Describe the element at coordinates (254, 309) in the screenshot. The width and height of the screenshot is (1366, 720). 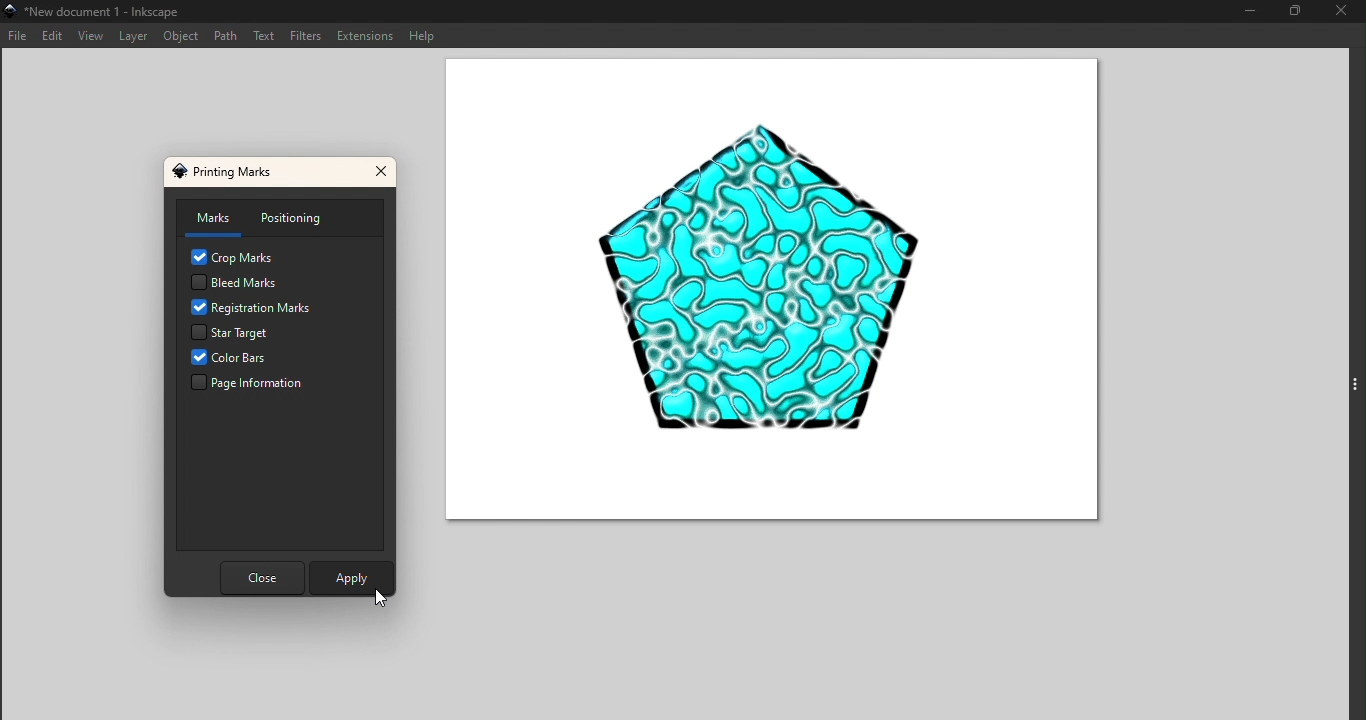
I see `Registration Marks` at that location.